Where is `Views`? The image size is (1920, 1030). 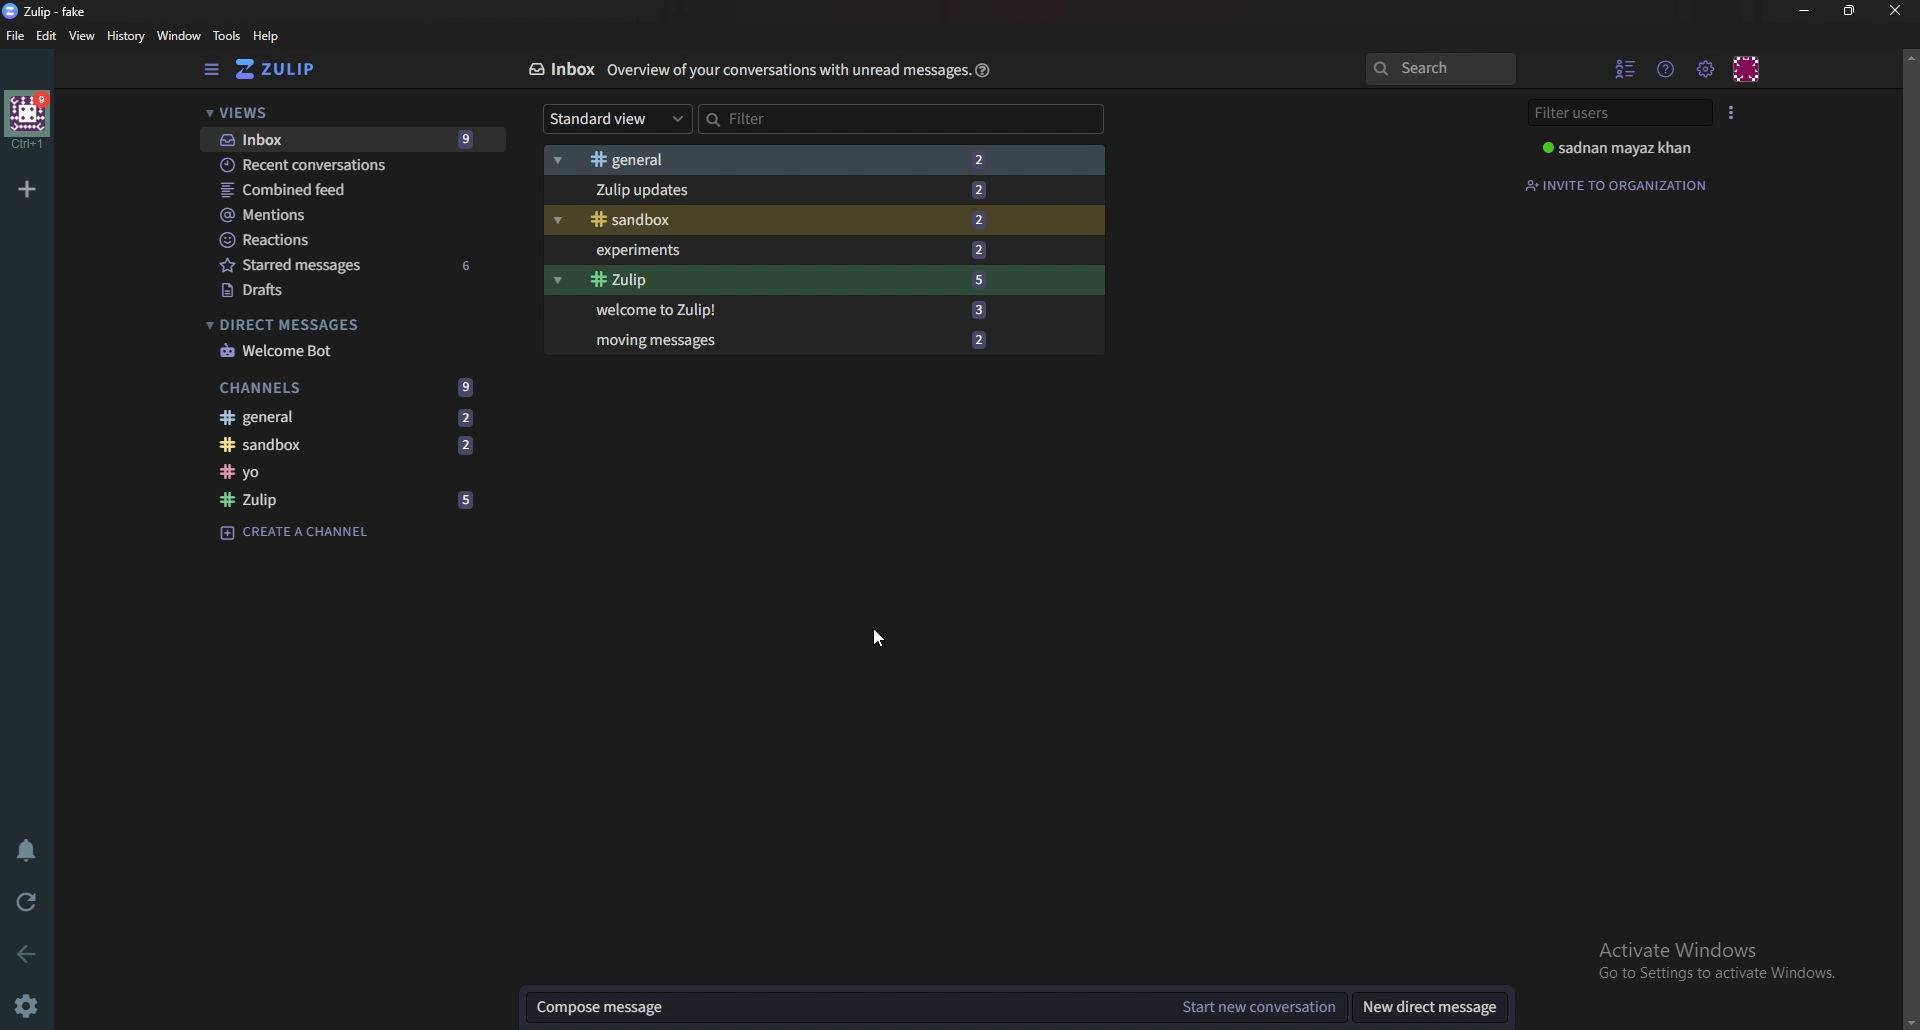
Views is located at coordinates (335, 113).